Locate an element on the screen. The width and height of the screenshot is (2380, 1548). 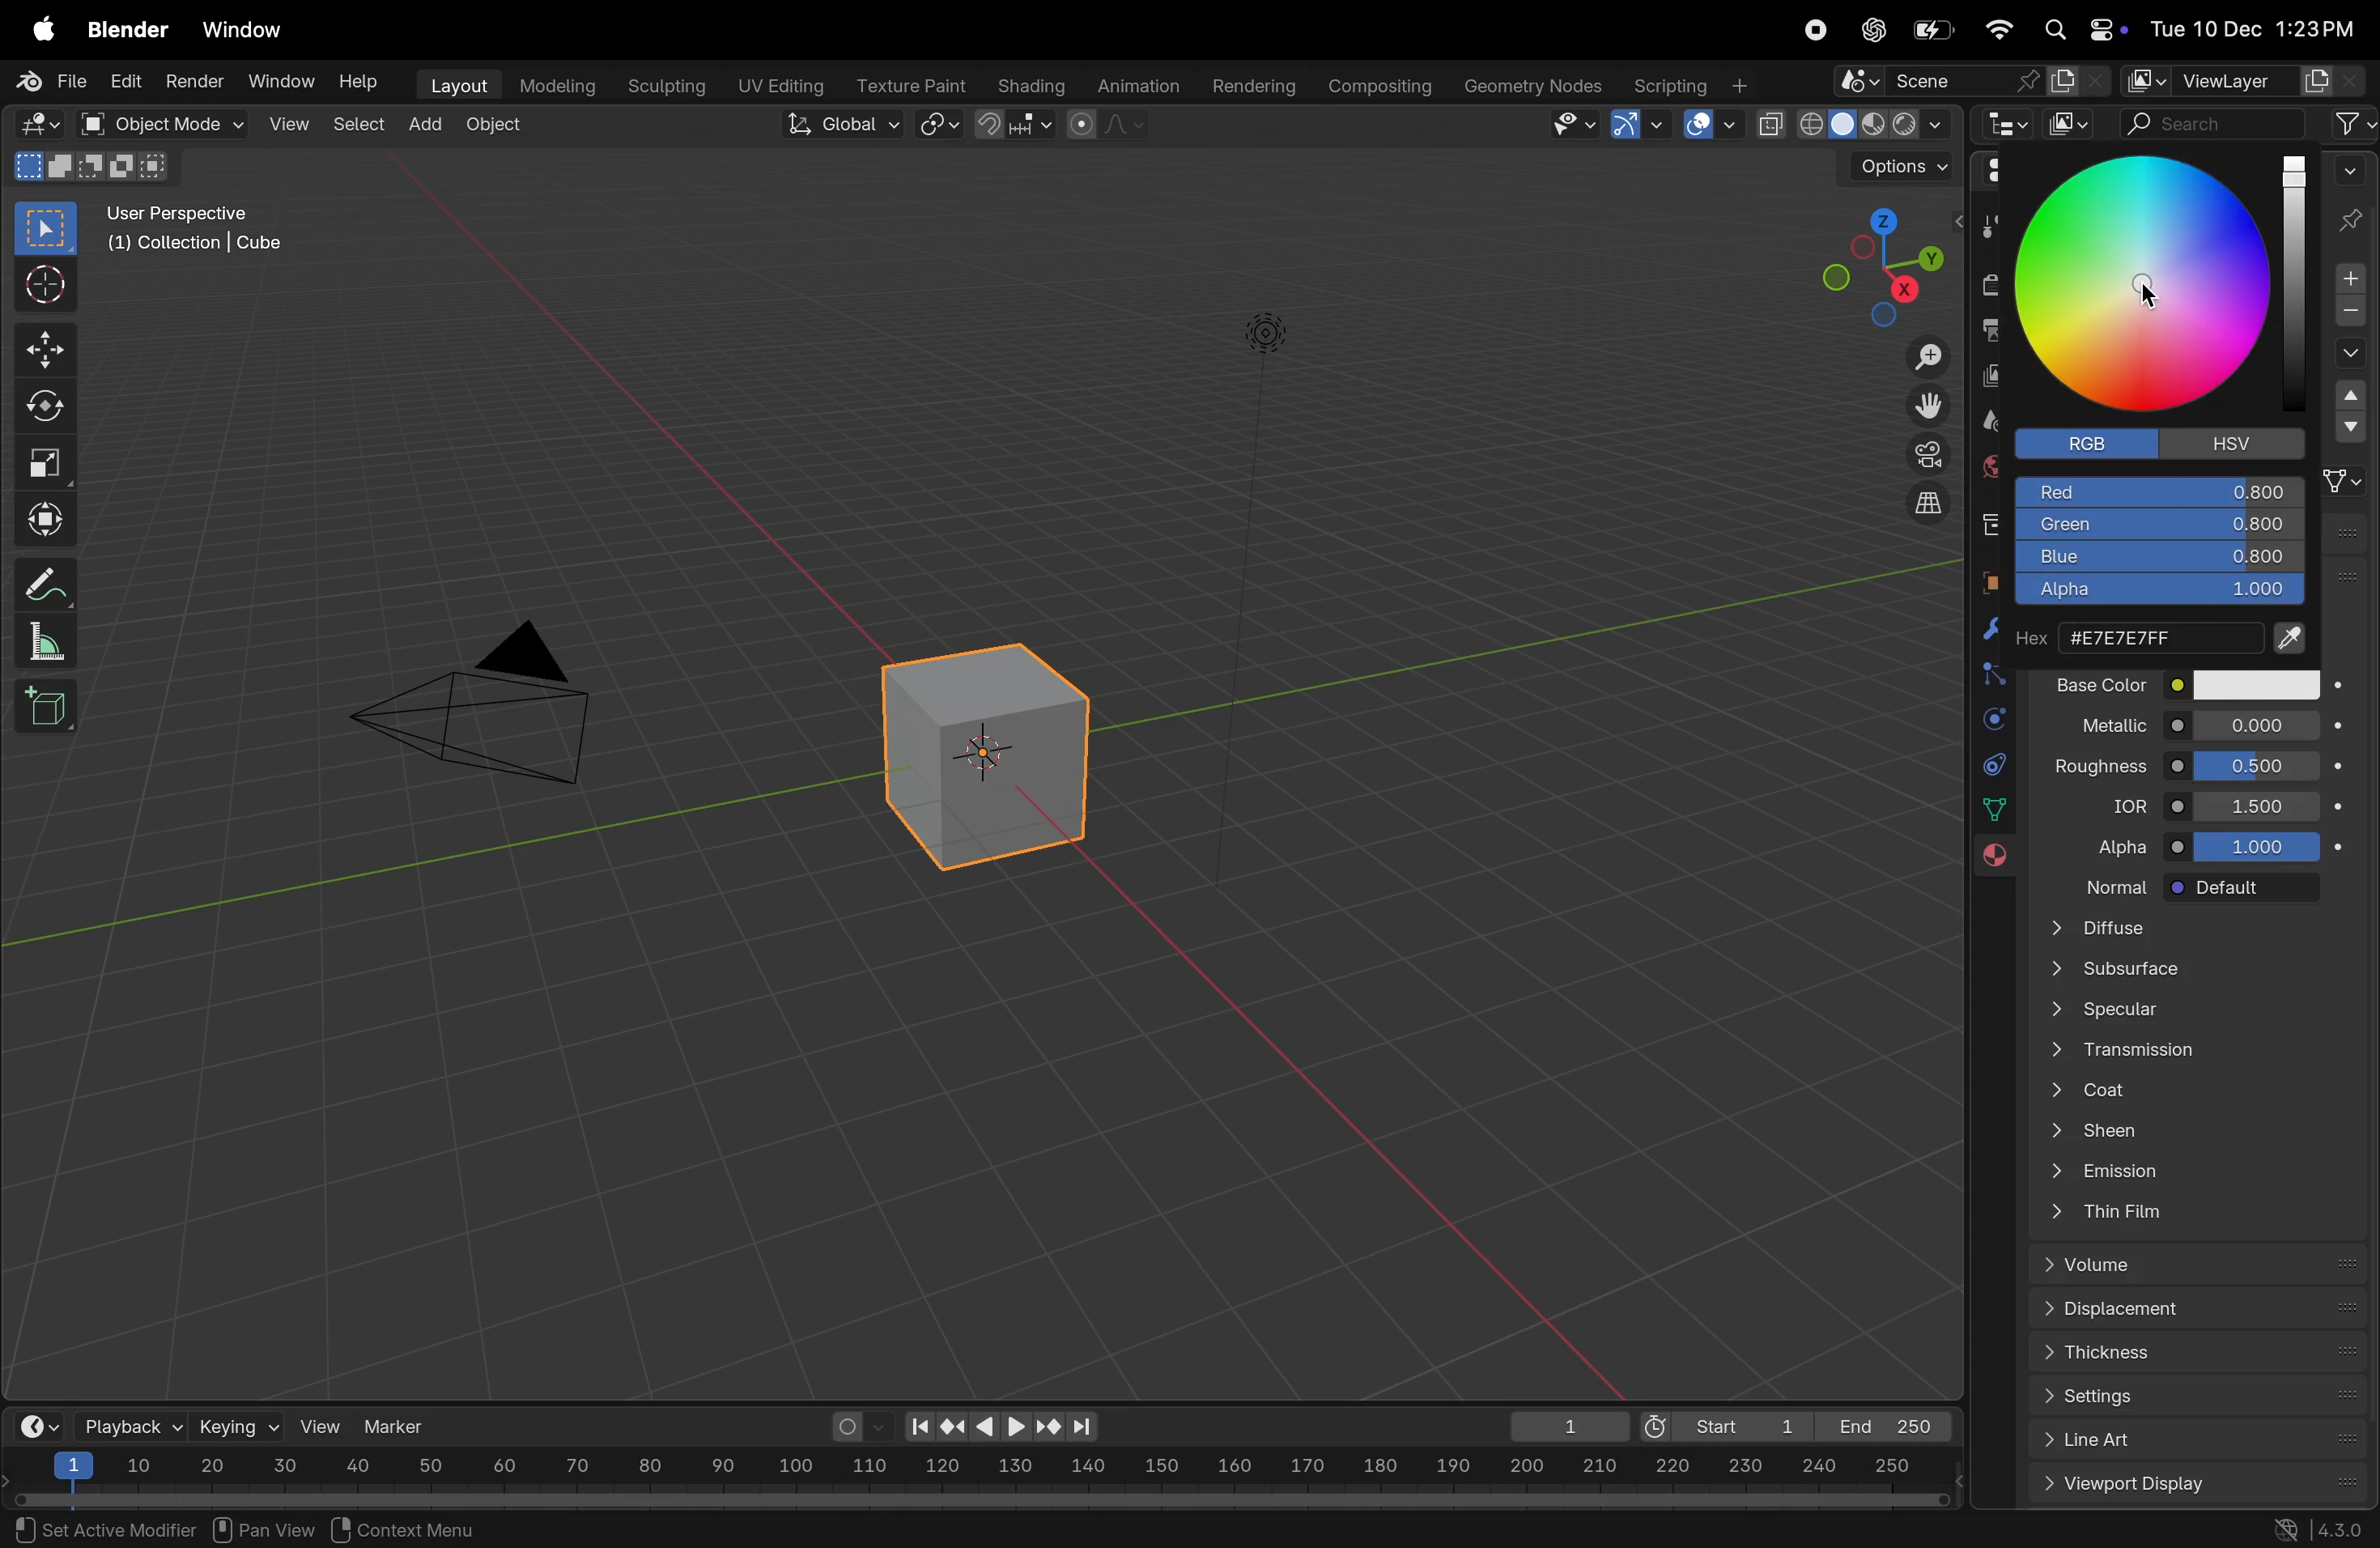
1 is located at coordinates (1561, 1426).